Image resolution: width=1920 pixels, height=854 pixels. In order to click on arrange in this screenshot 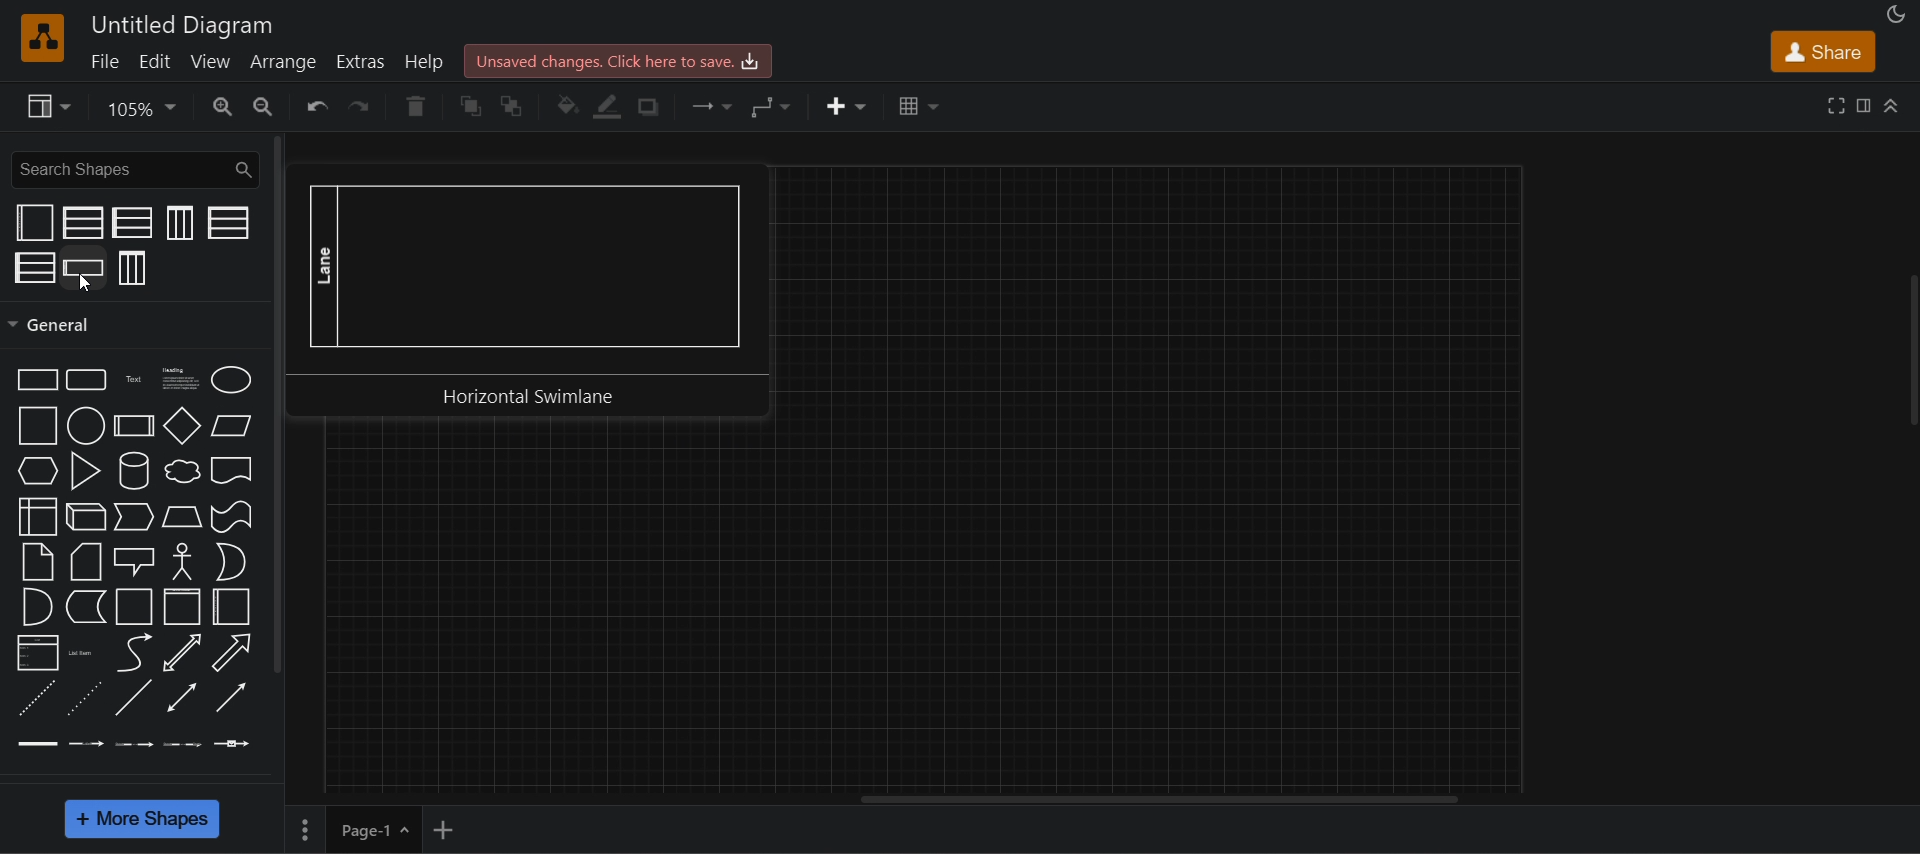, I will do `click(282, 61)`.